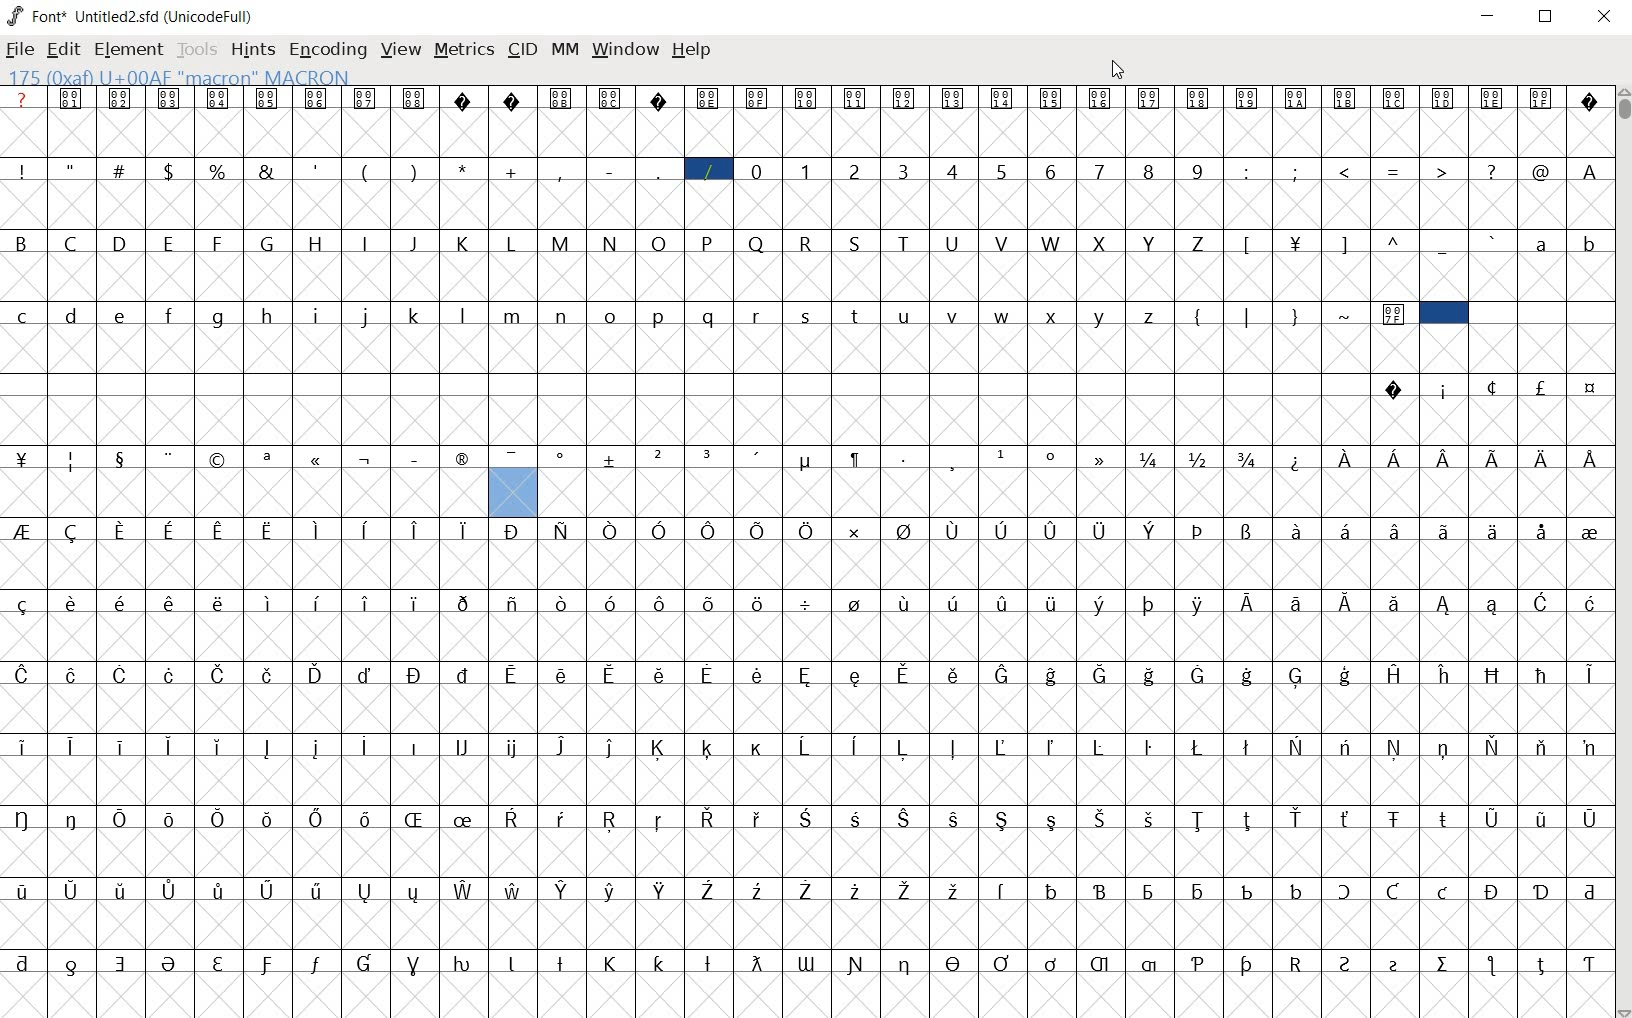 The image size is (1632, 1018). I want to click on Symbol, so click(122, 99).